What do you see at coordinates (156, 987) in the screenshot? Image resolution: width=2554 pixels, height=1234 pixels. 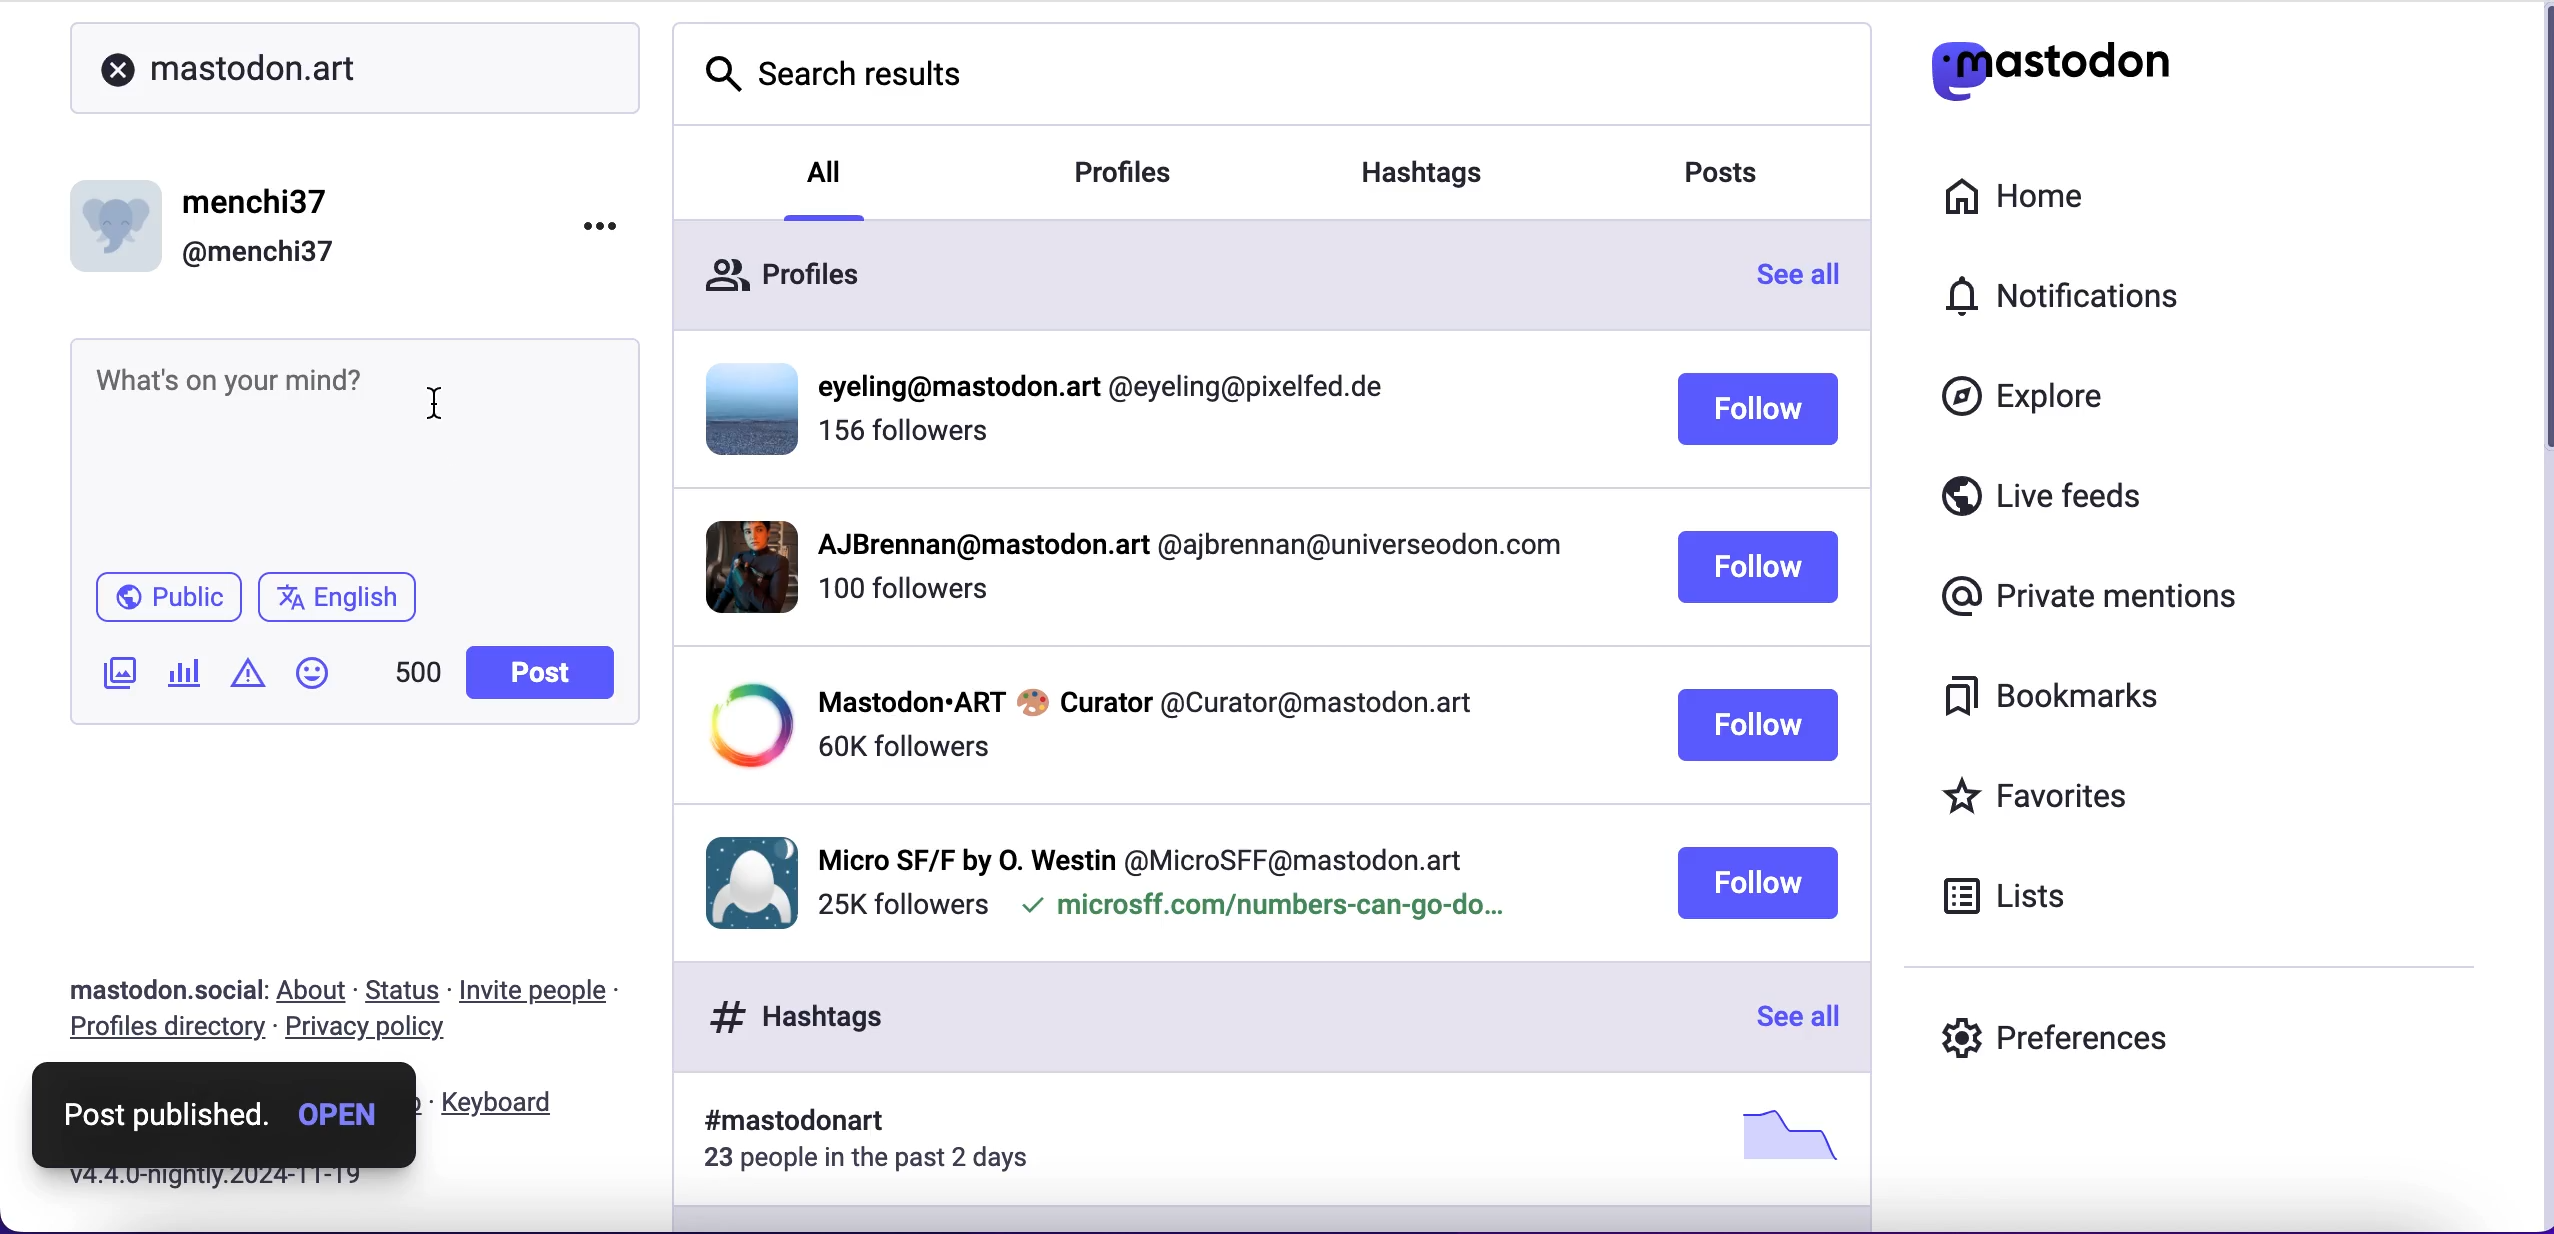 I see `mastodon.social` at bounding box center [156, 987].